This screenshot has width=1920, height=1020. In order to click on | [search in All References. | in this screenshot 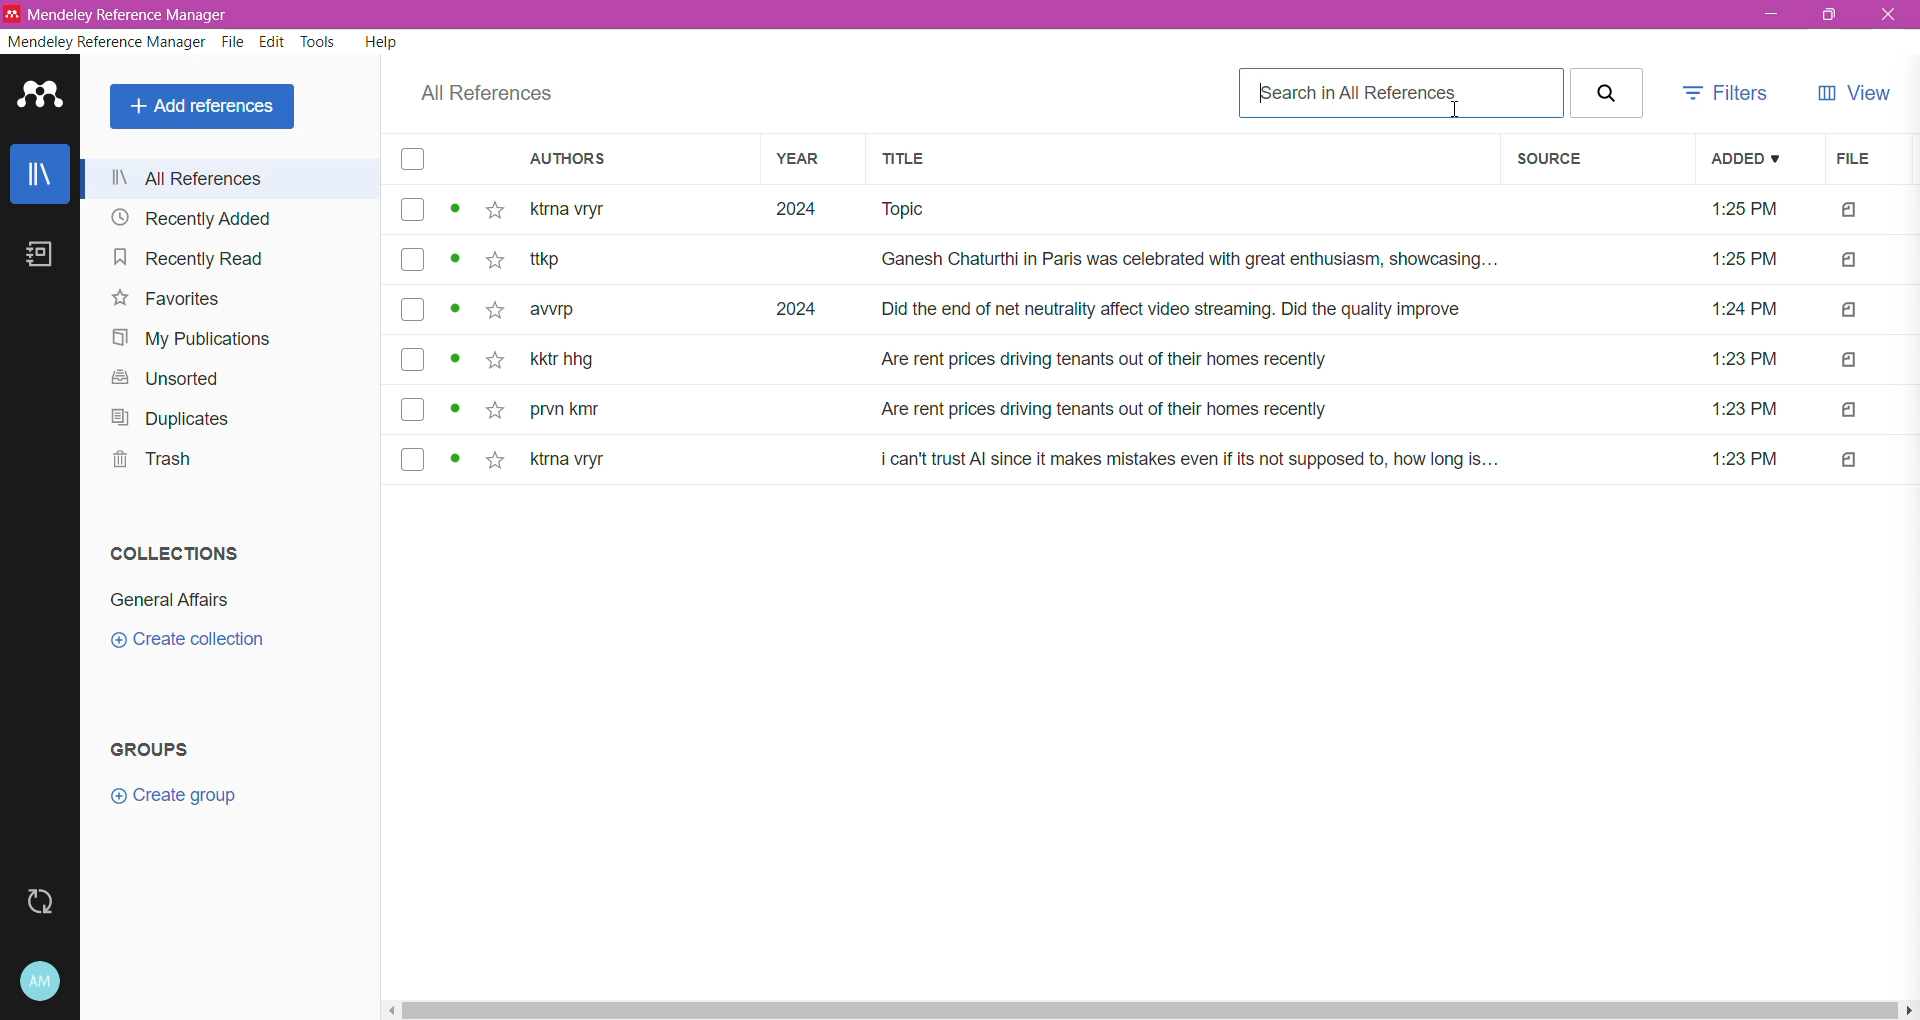, I will do `click(1400, 91)`.